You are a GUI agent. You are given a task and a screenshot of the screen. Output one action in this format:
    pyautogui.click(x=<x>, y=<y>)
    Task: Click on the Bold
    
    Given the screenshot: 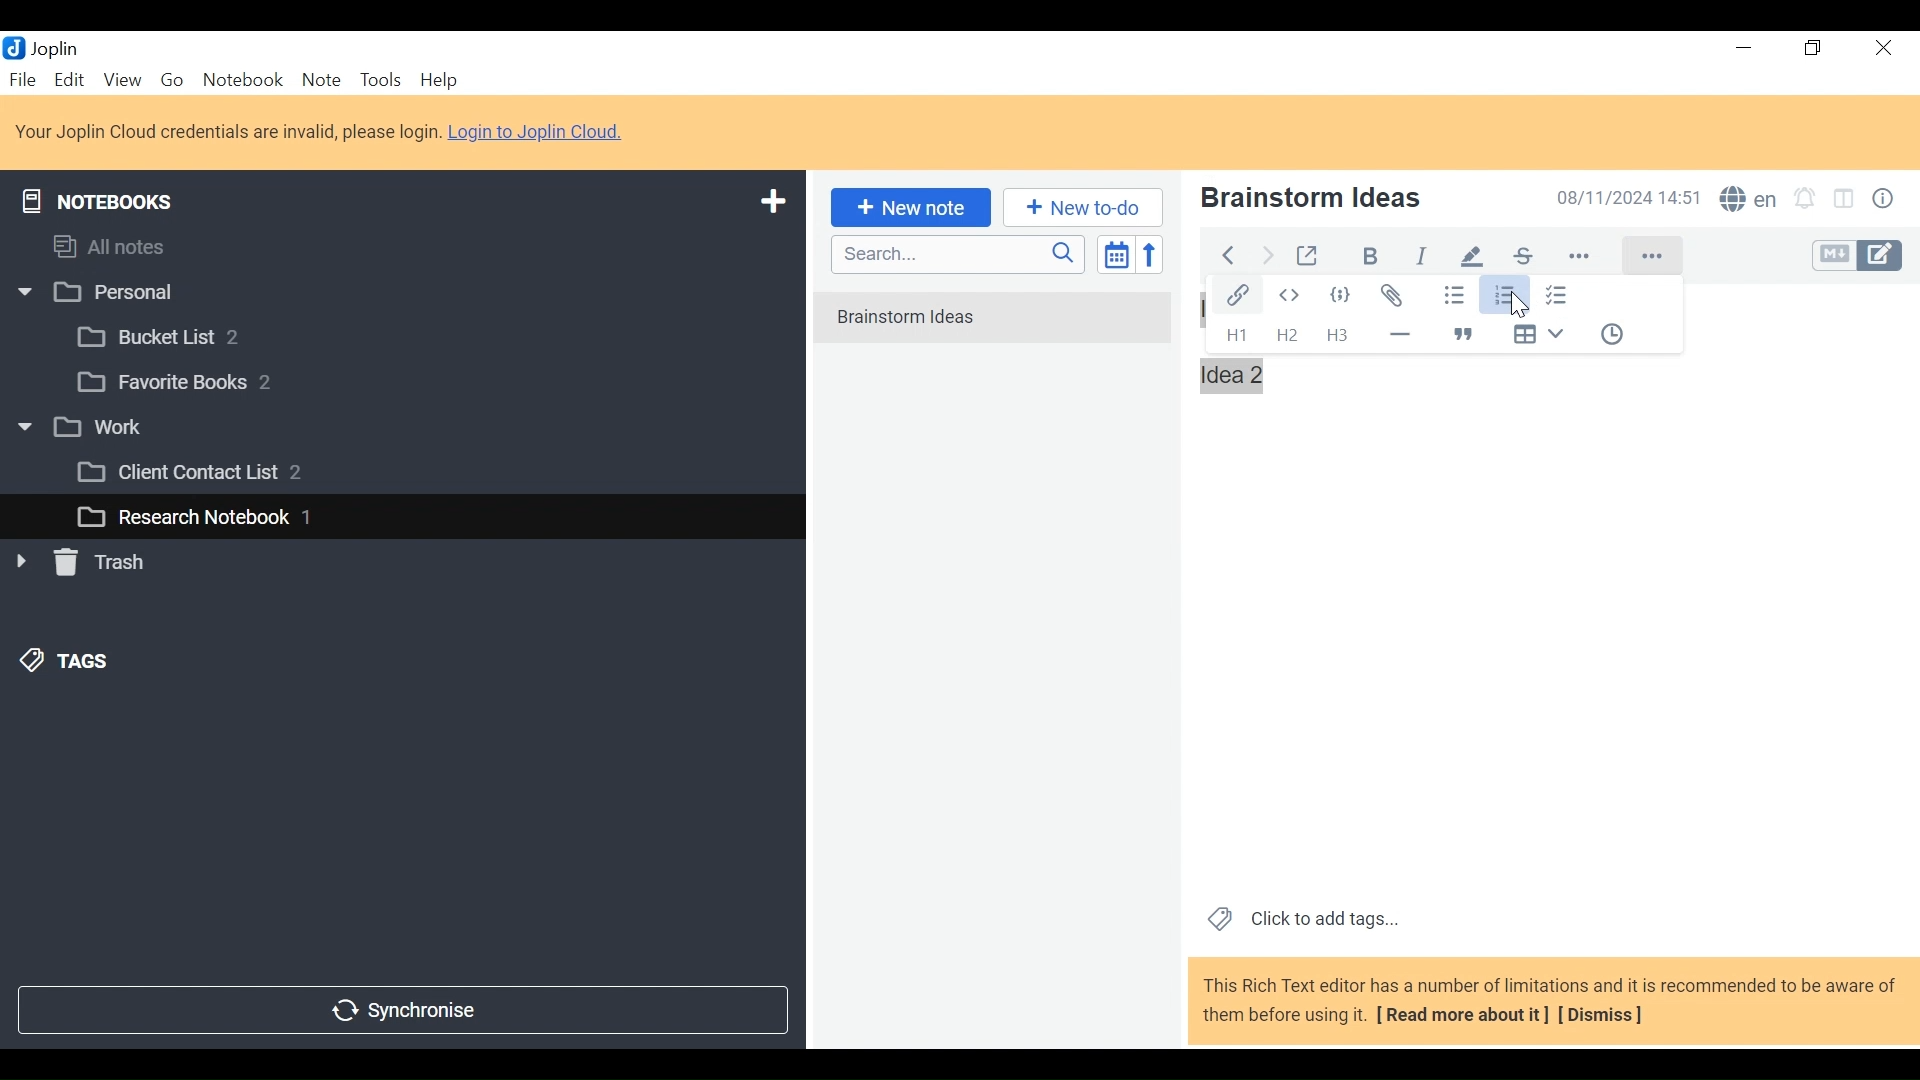 What is the action you would take?
    pyautogui.click(x=1361, y=253)
    